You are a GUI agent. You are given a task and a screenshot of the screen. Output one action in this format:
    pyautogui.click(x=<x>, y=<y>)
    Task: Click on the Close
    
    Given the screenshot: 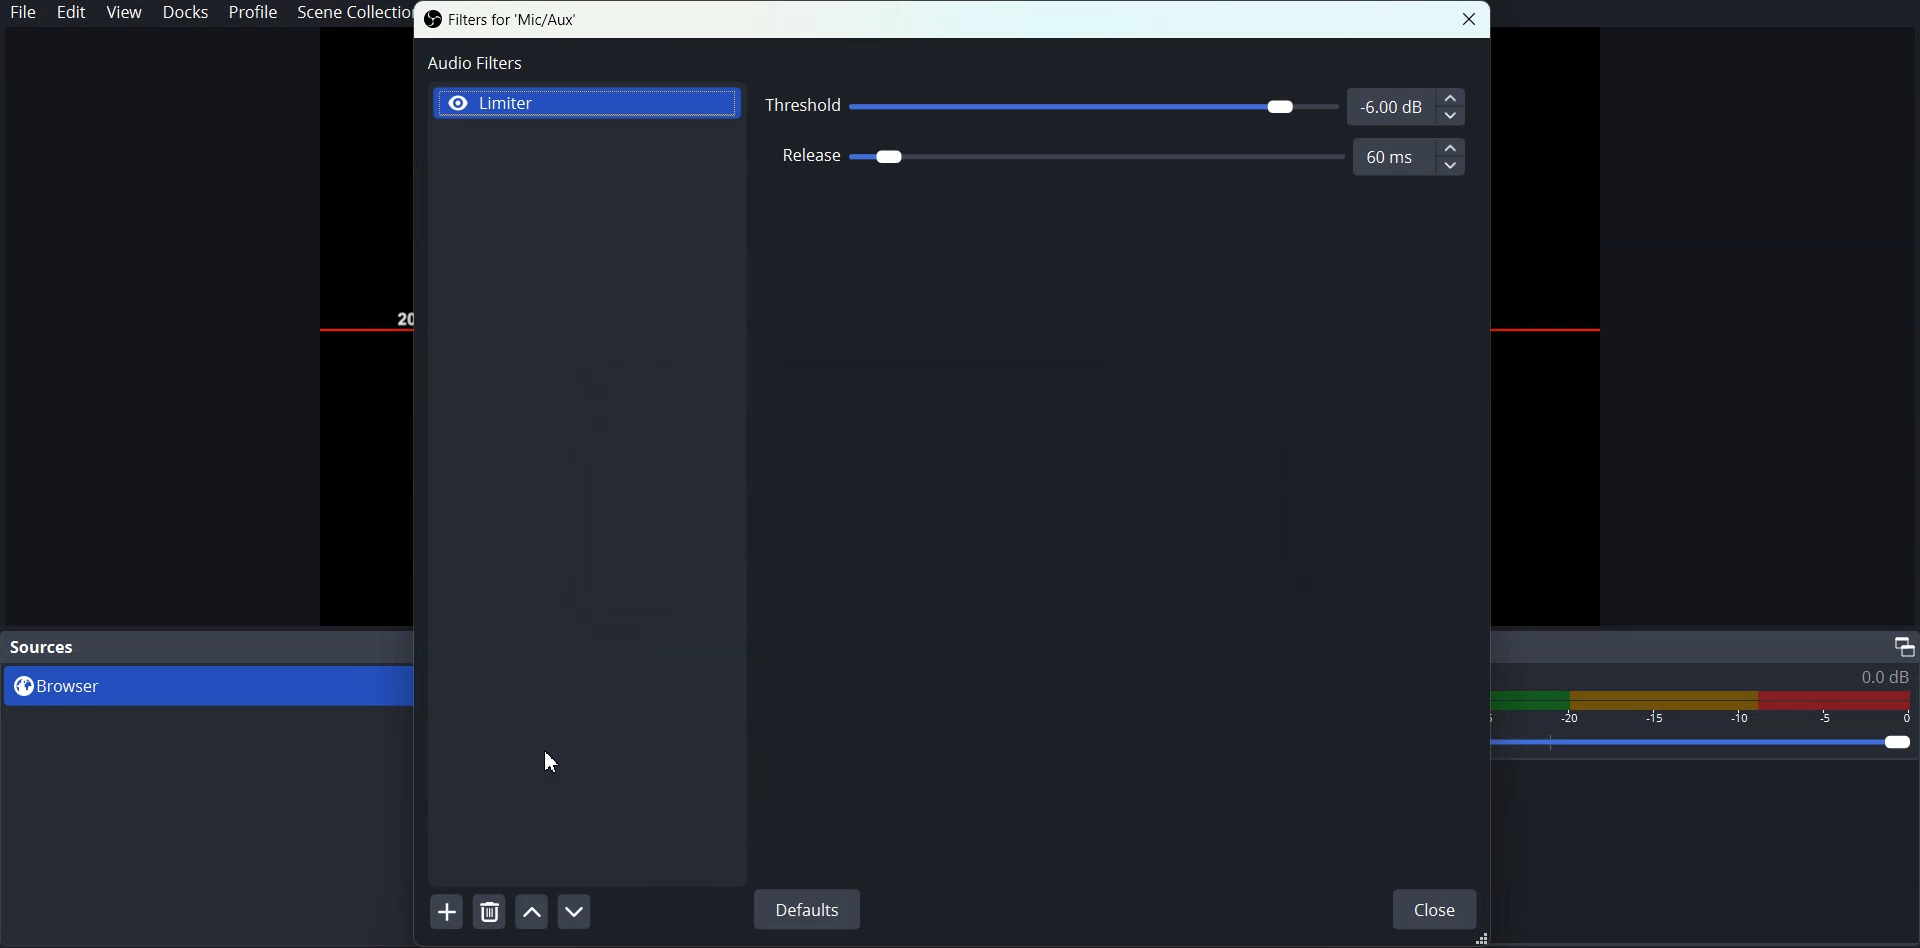 What is the action you would take?
    pyautogui.click(x=1435, y=907)
    